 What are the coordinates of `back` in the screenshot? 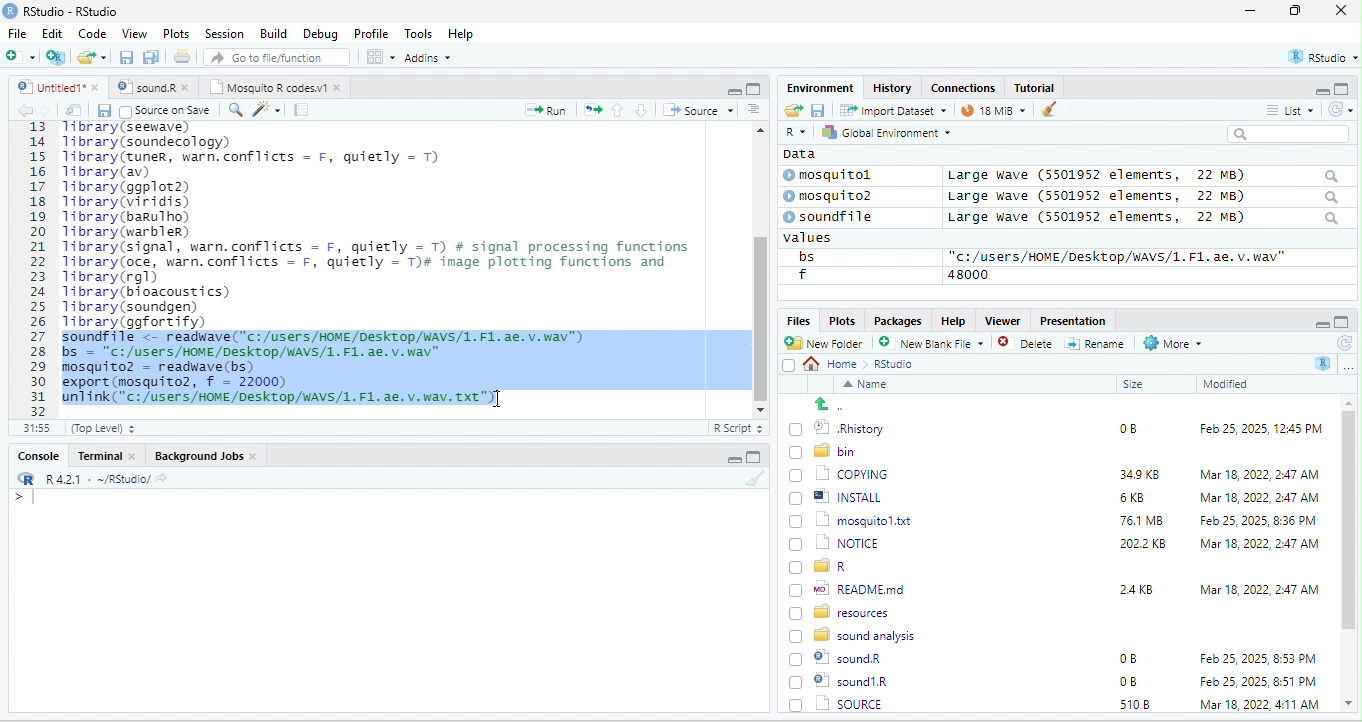 It's located at (28, 111).